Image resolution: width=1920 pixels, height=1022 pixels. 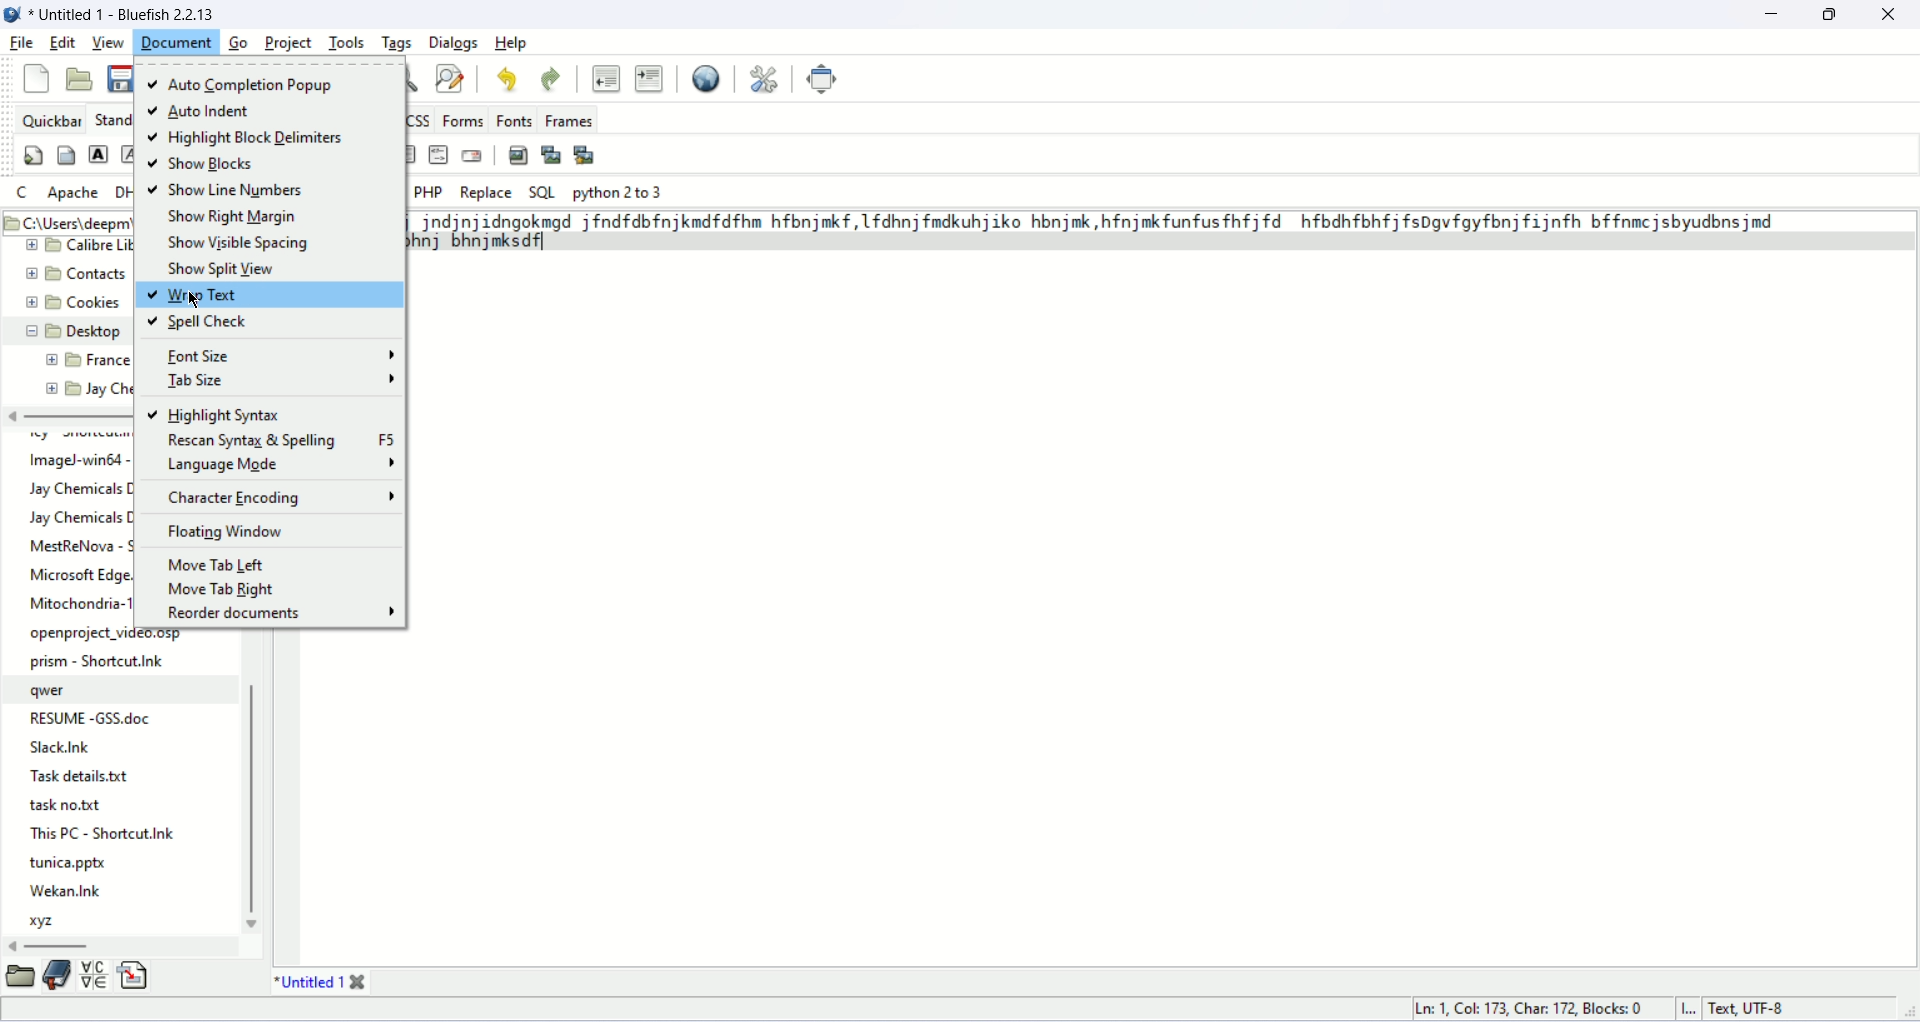 What do you see at coordinates (126, 155) in the screenshot?
I see `emphasis` at bounding box center [126, 155].